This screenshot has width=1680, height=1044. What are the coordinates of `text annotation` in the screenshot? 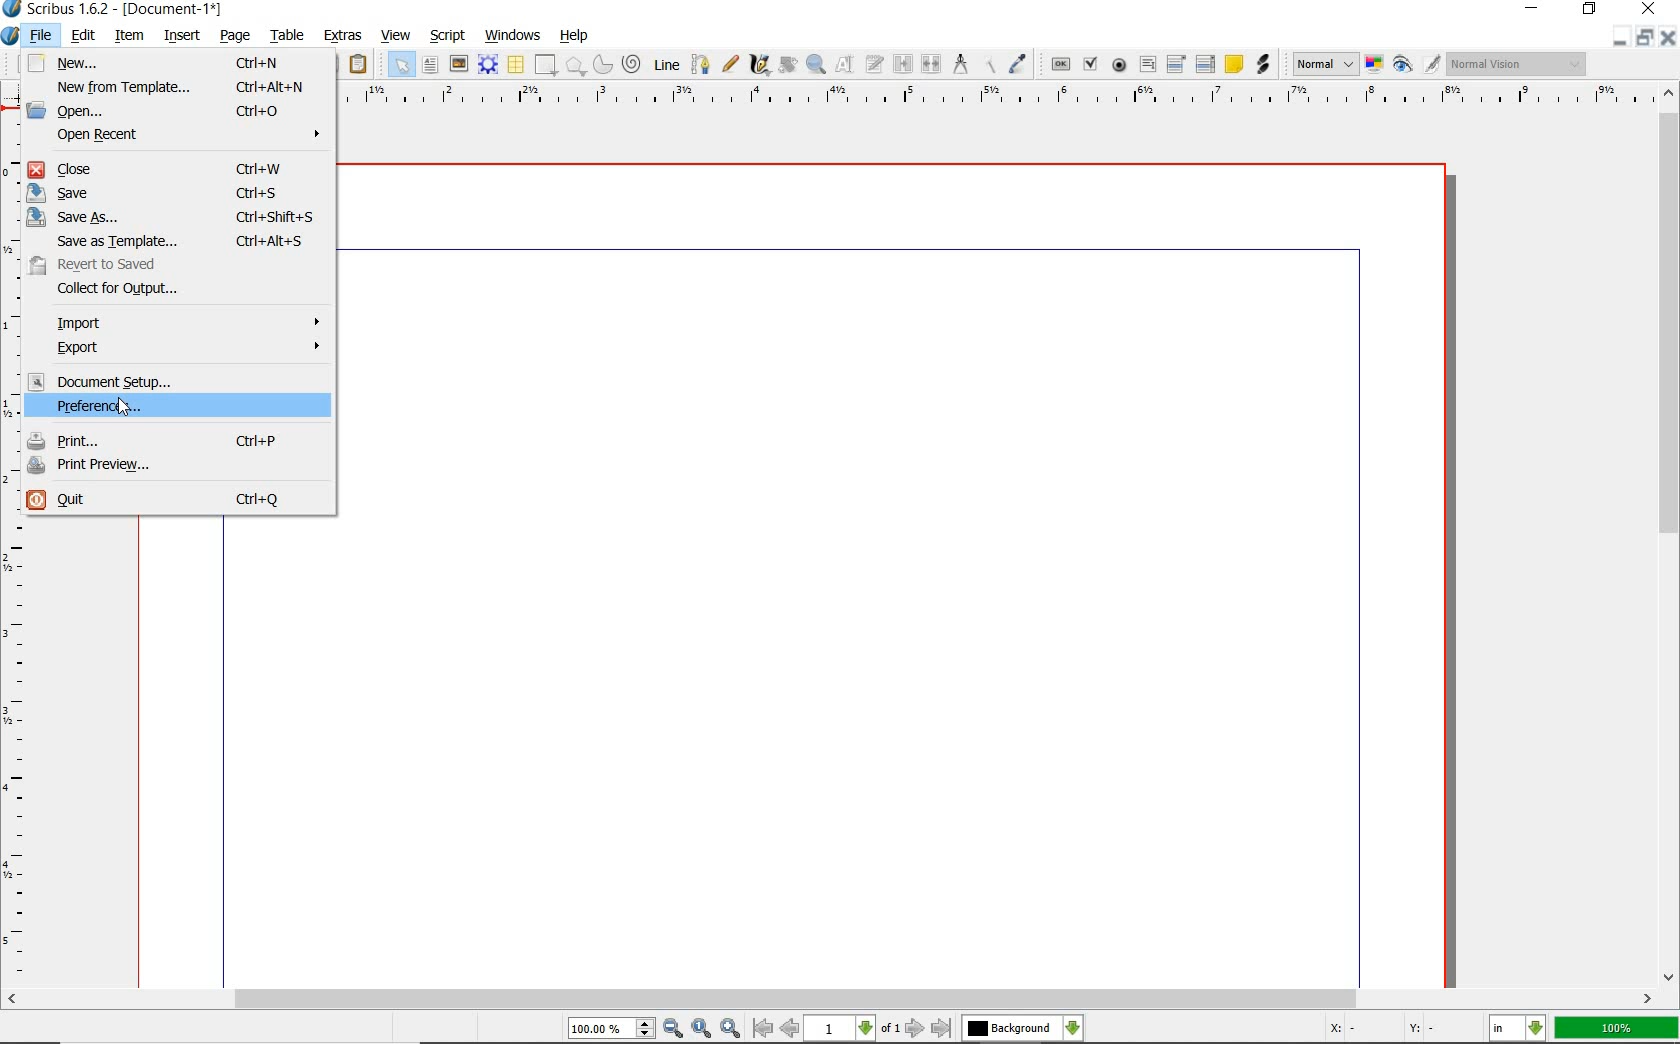 It's located at (1233, 65).